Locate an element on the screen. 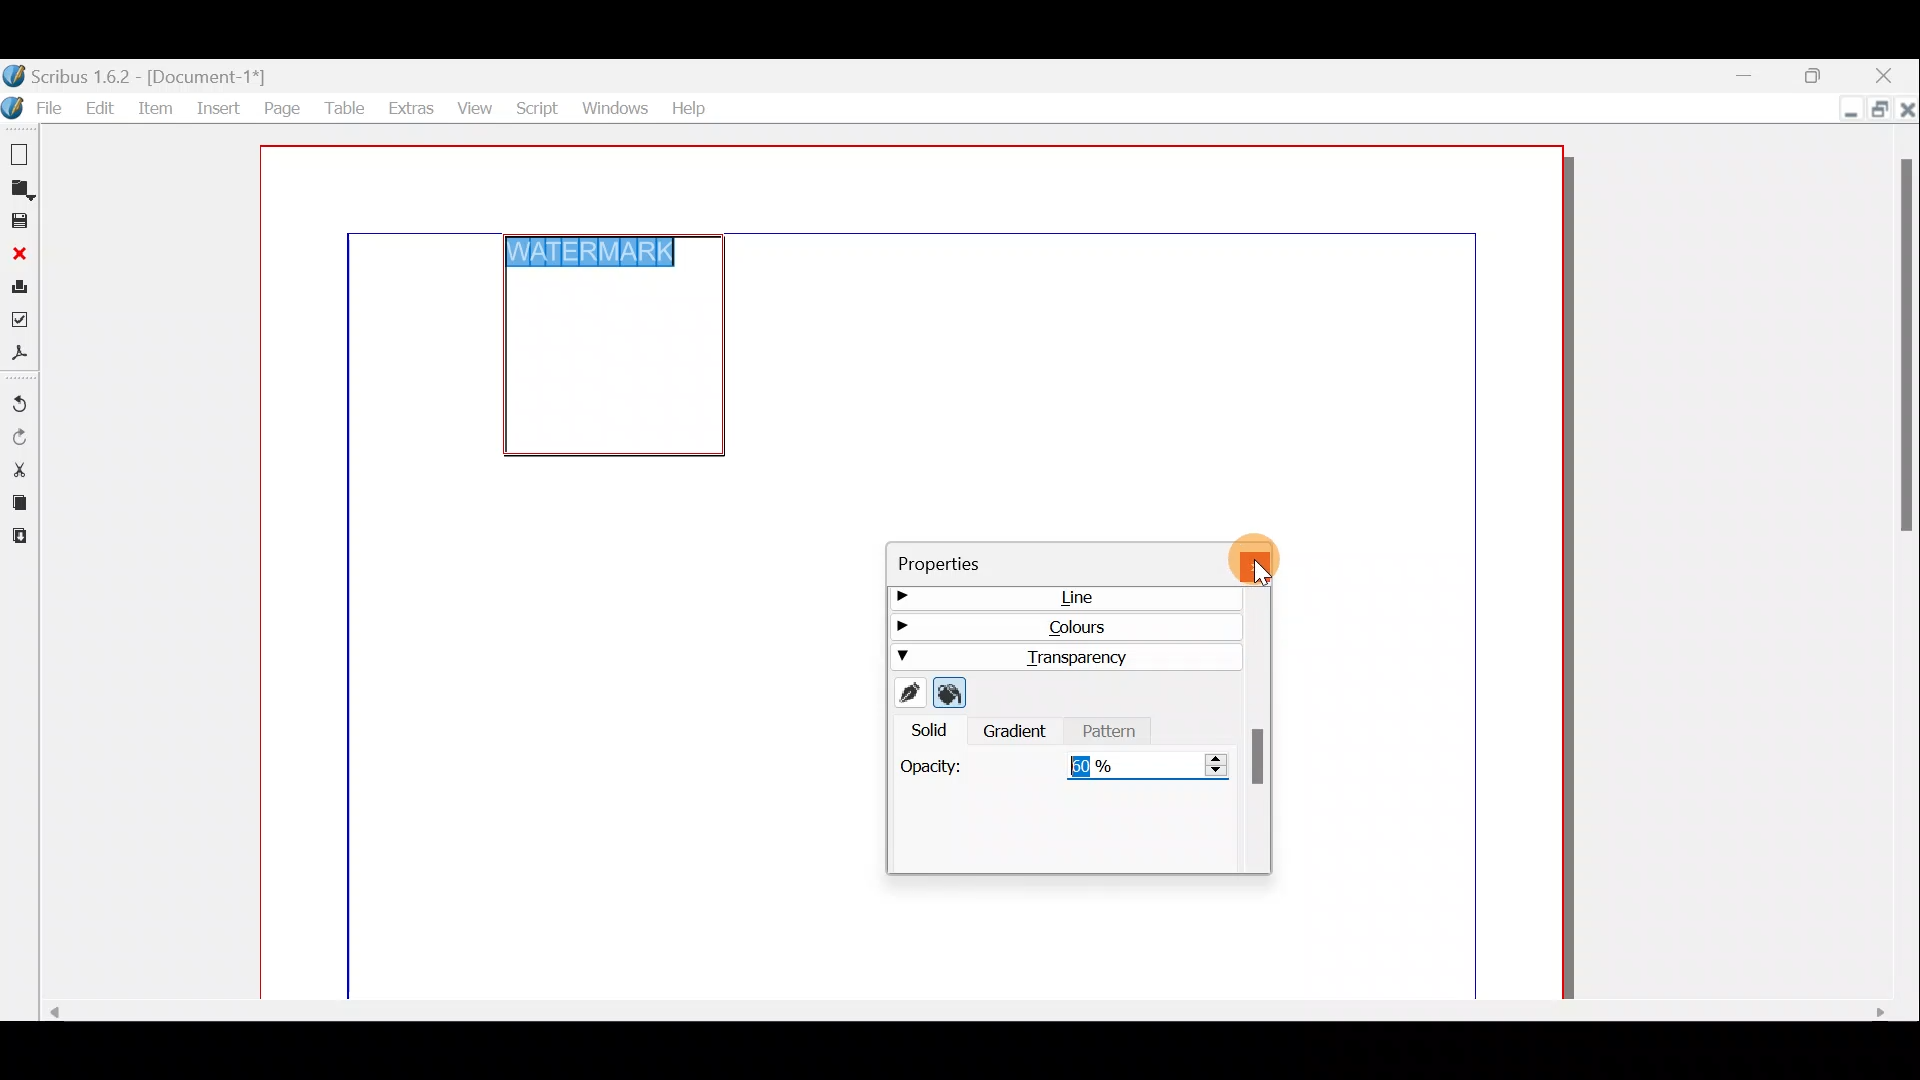 This screenshot has width=1920, height=1080. Save as PDF is located at coordinates (19, 356).